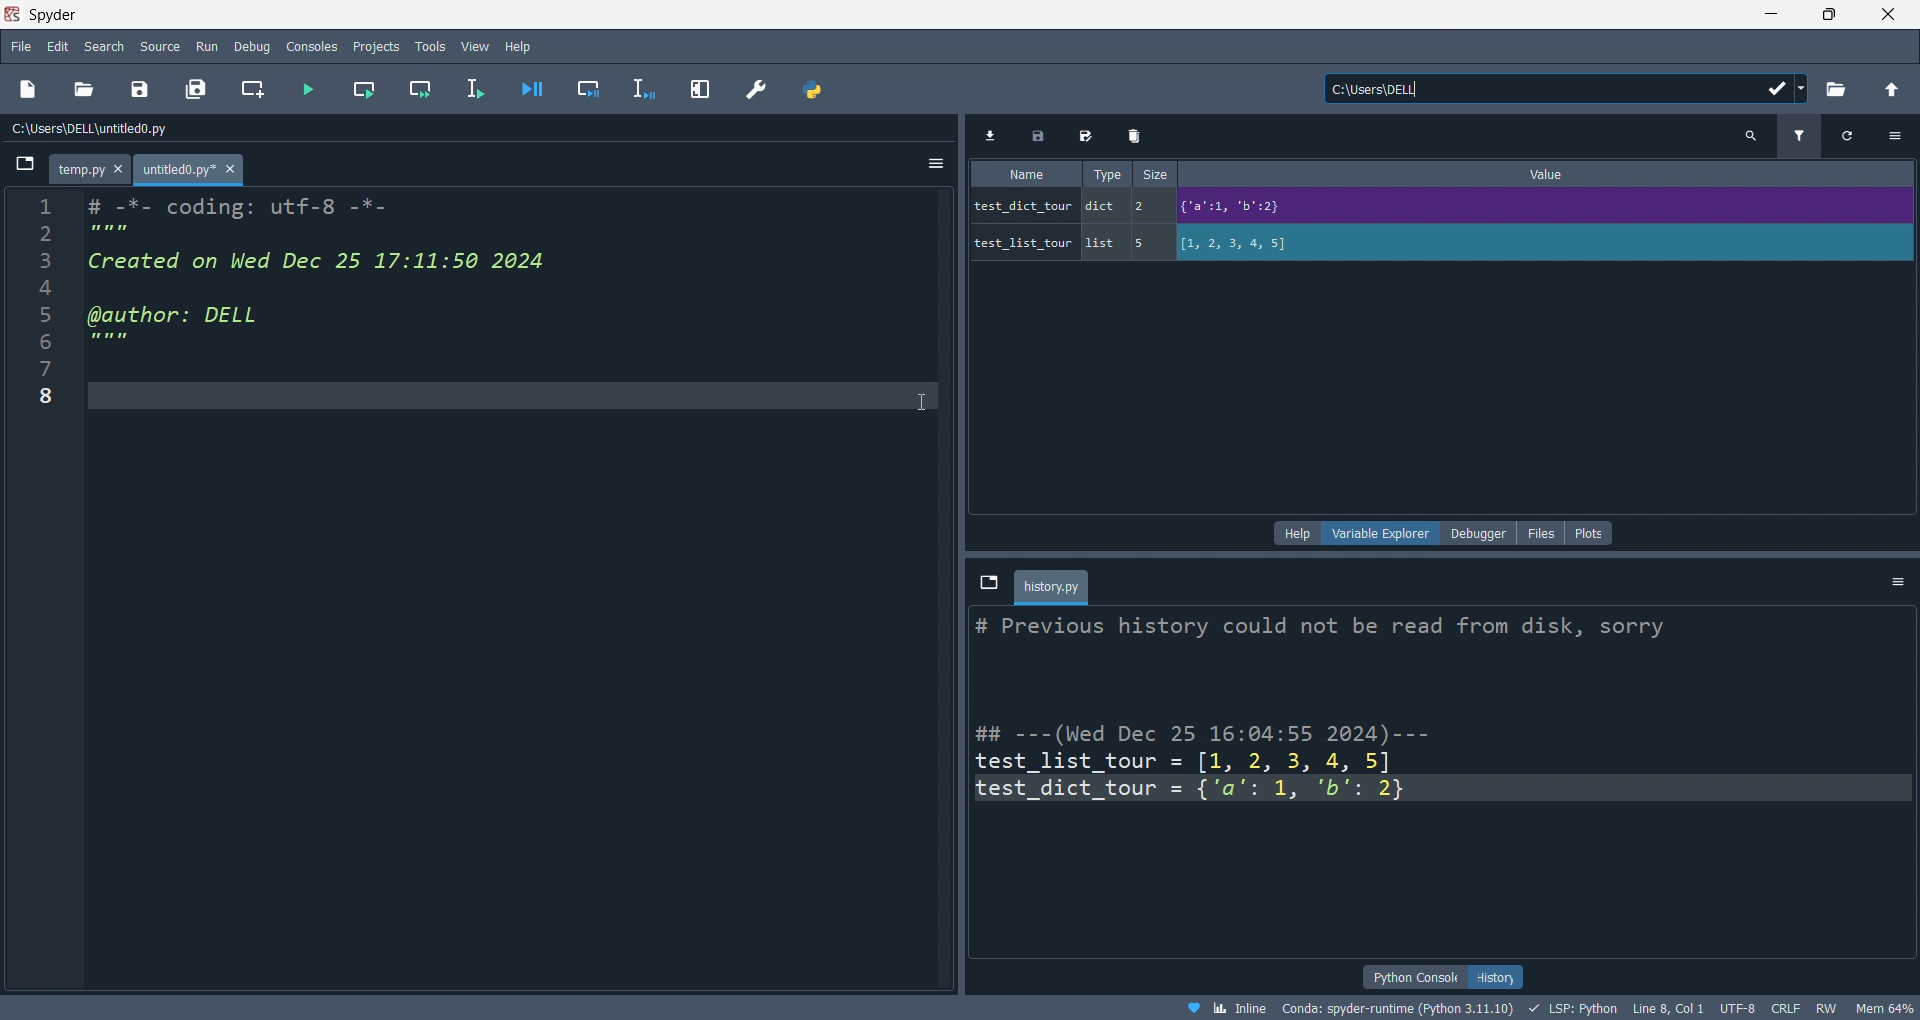  Describe the element at coordinates (1590, 533) in the screenshot. I see `plots` at that location.